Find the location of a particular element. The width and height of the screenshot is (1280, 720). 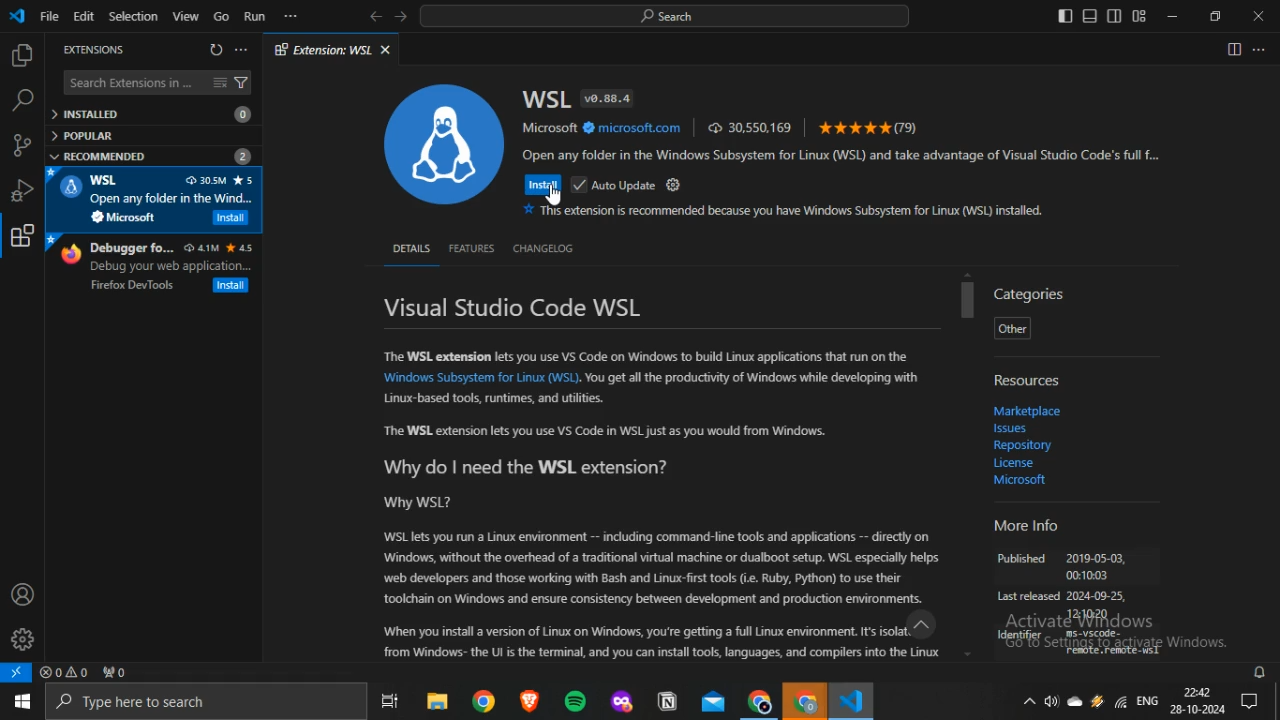

Licence is located at coordinates (1014, 462).